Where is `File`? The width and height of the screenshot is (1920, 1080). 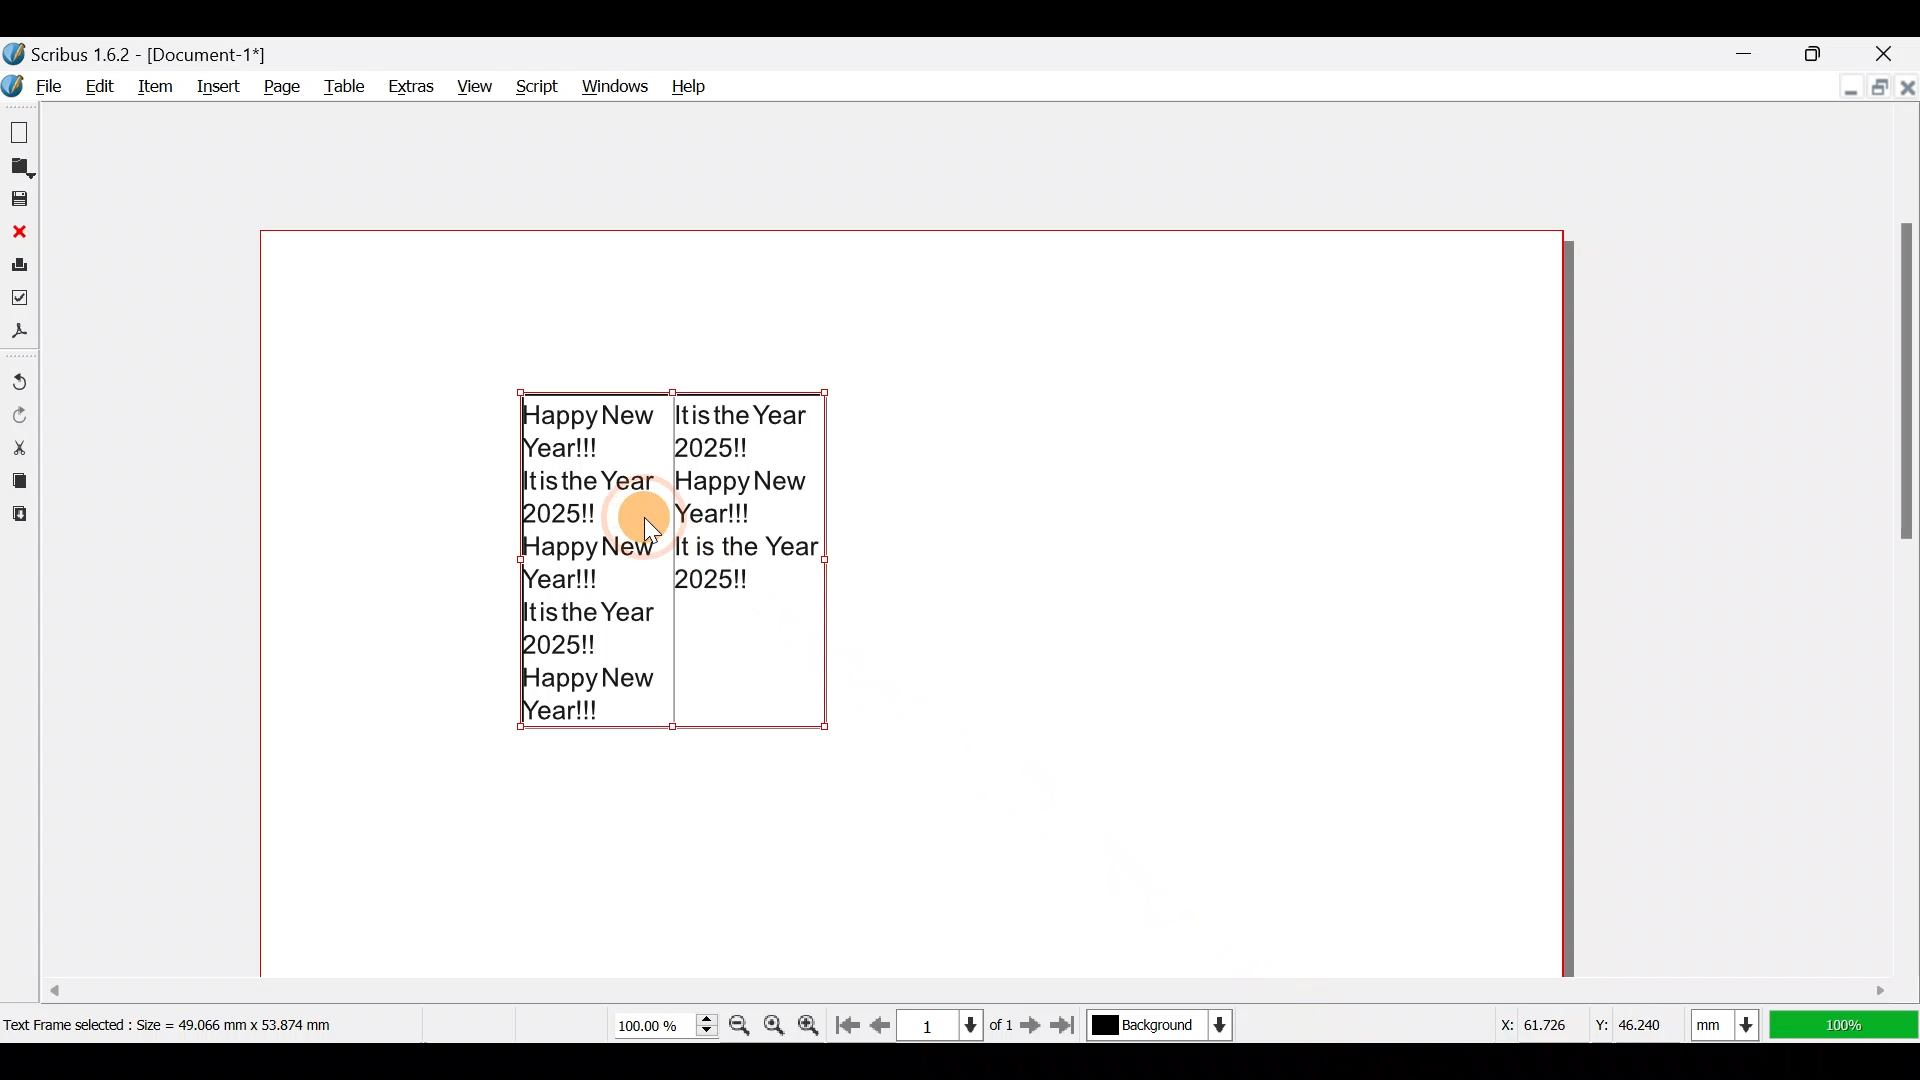 File is located at coordinates (35, 86).